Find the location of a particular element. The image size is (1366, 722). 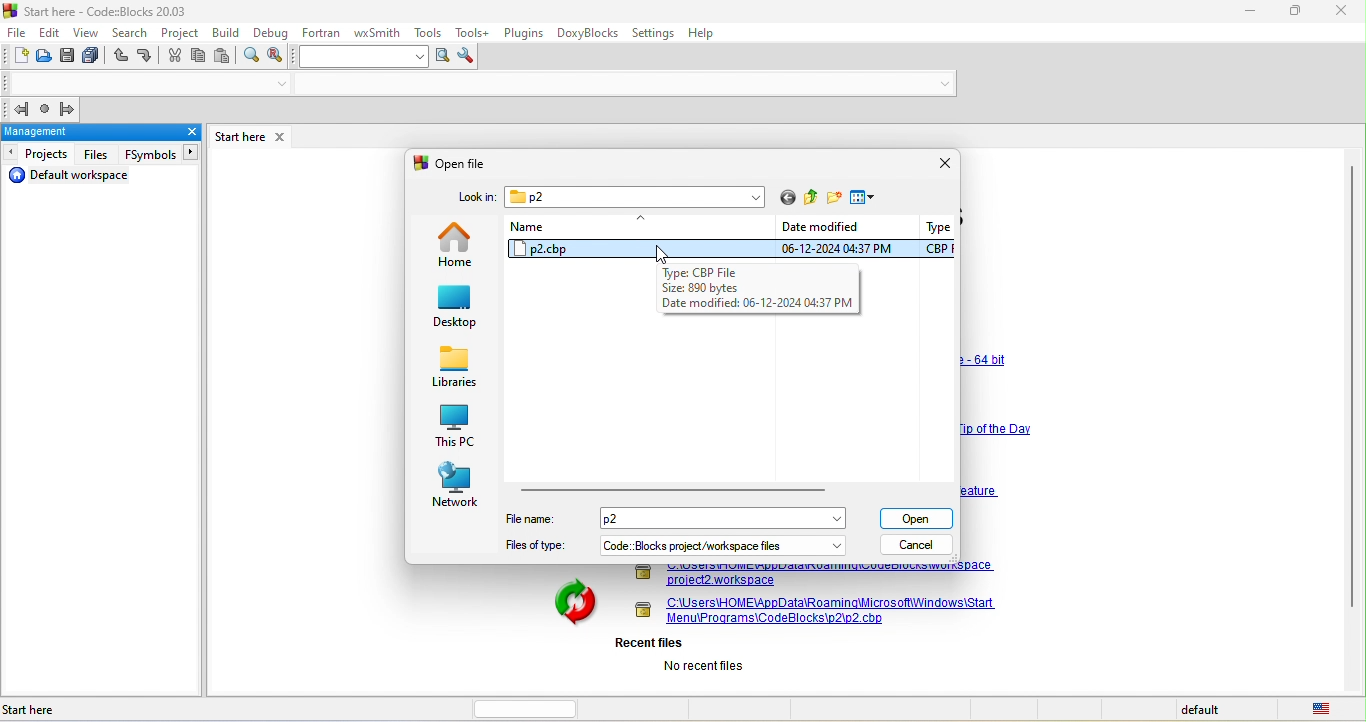

fortran is located at coordinates (321, 34).